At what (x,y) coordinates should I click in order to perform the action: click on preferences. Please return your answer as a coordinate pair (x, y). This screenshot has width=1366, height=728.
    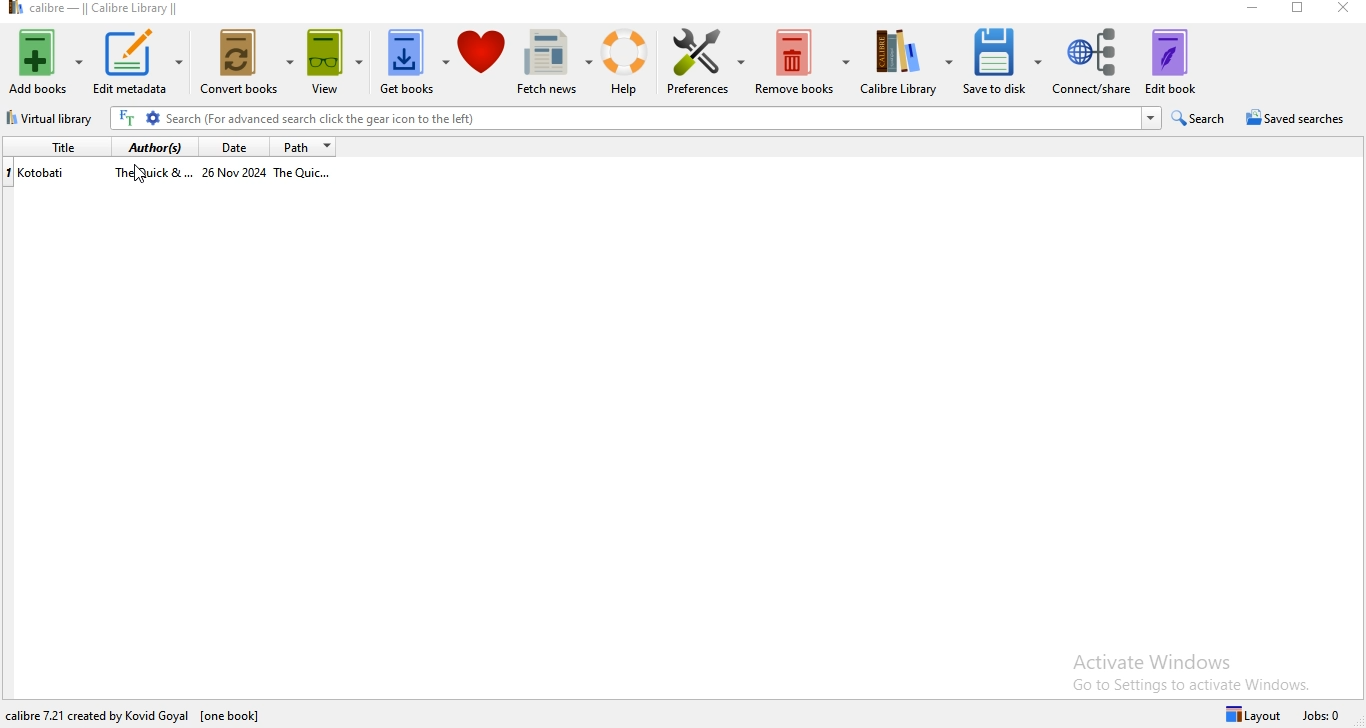
    Looking at the image, I should click on (703, 66).